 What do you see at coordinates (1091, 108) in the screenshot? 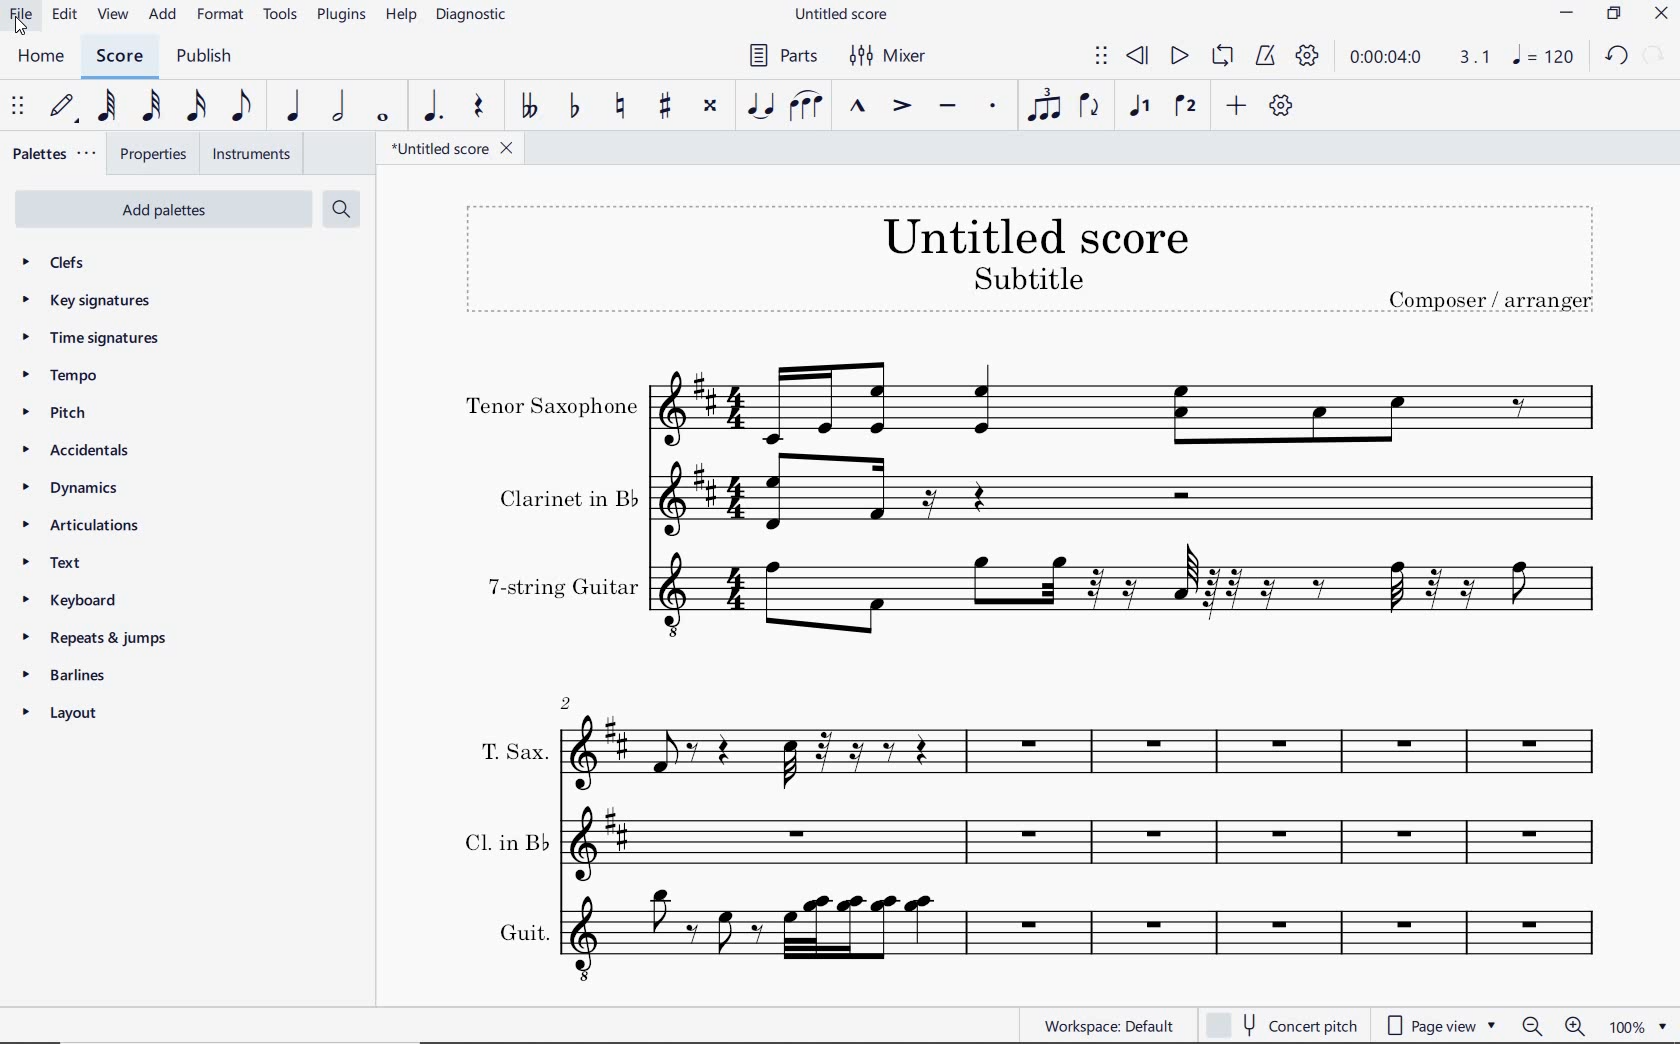
I see `FLIP DIRECTION` at bounding box center [1091, 108].